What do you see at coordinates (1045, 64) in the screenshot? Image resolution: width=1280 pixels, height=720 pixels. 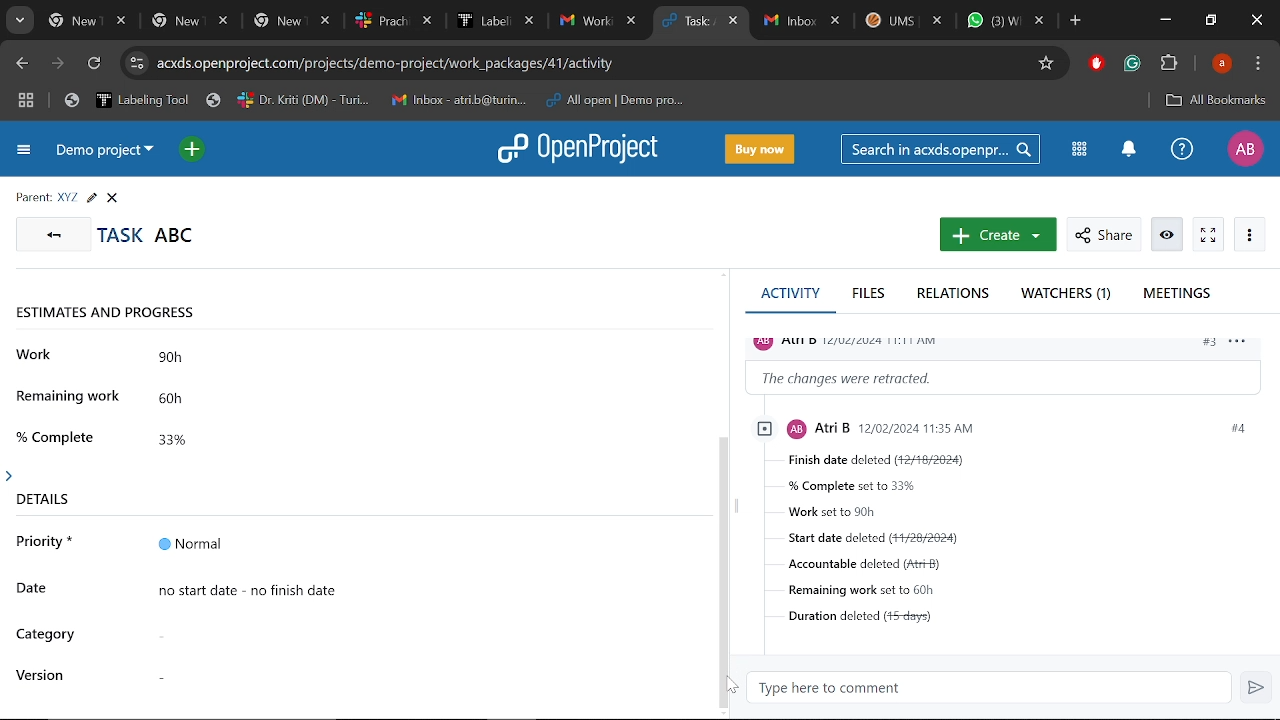 I see `Add/remove bookmark` at bounding box center [1045, 64].